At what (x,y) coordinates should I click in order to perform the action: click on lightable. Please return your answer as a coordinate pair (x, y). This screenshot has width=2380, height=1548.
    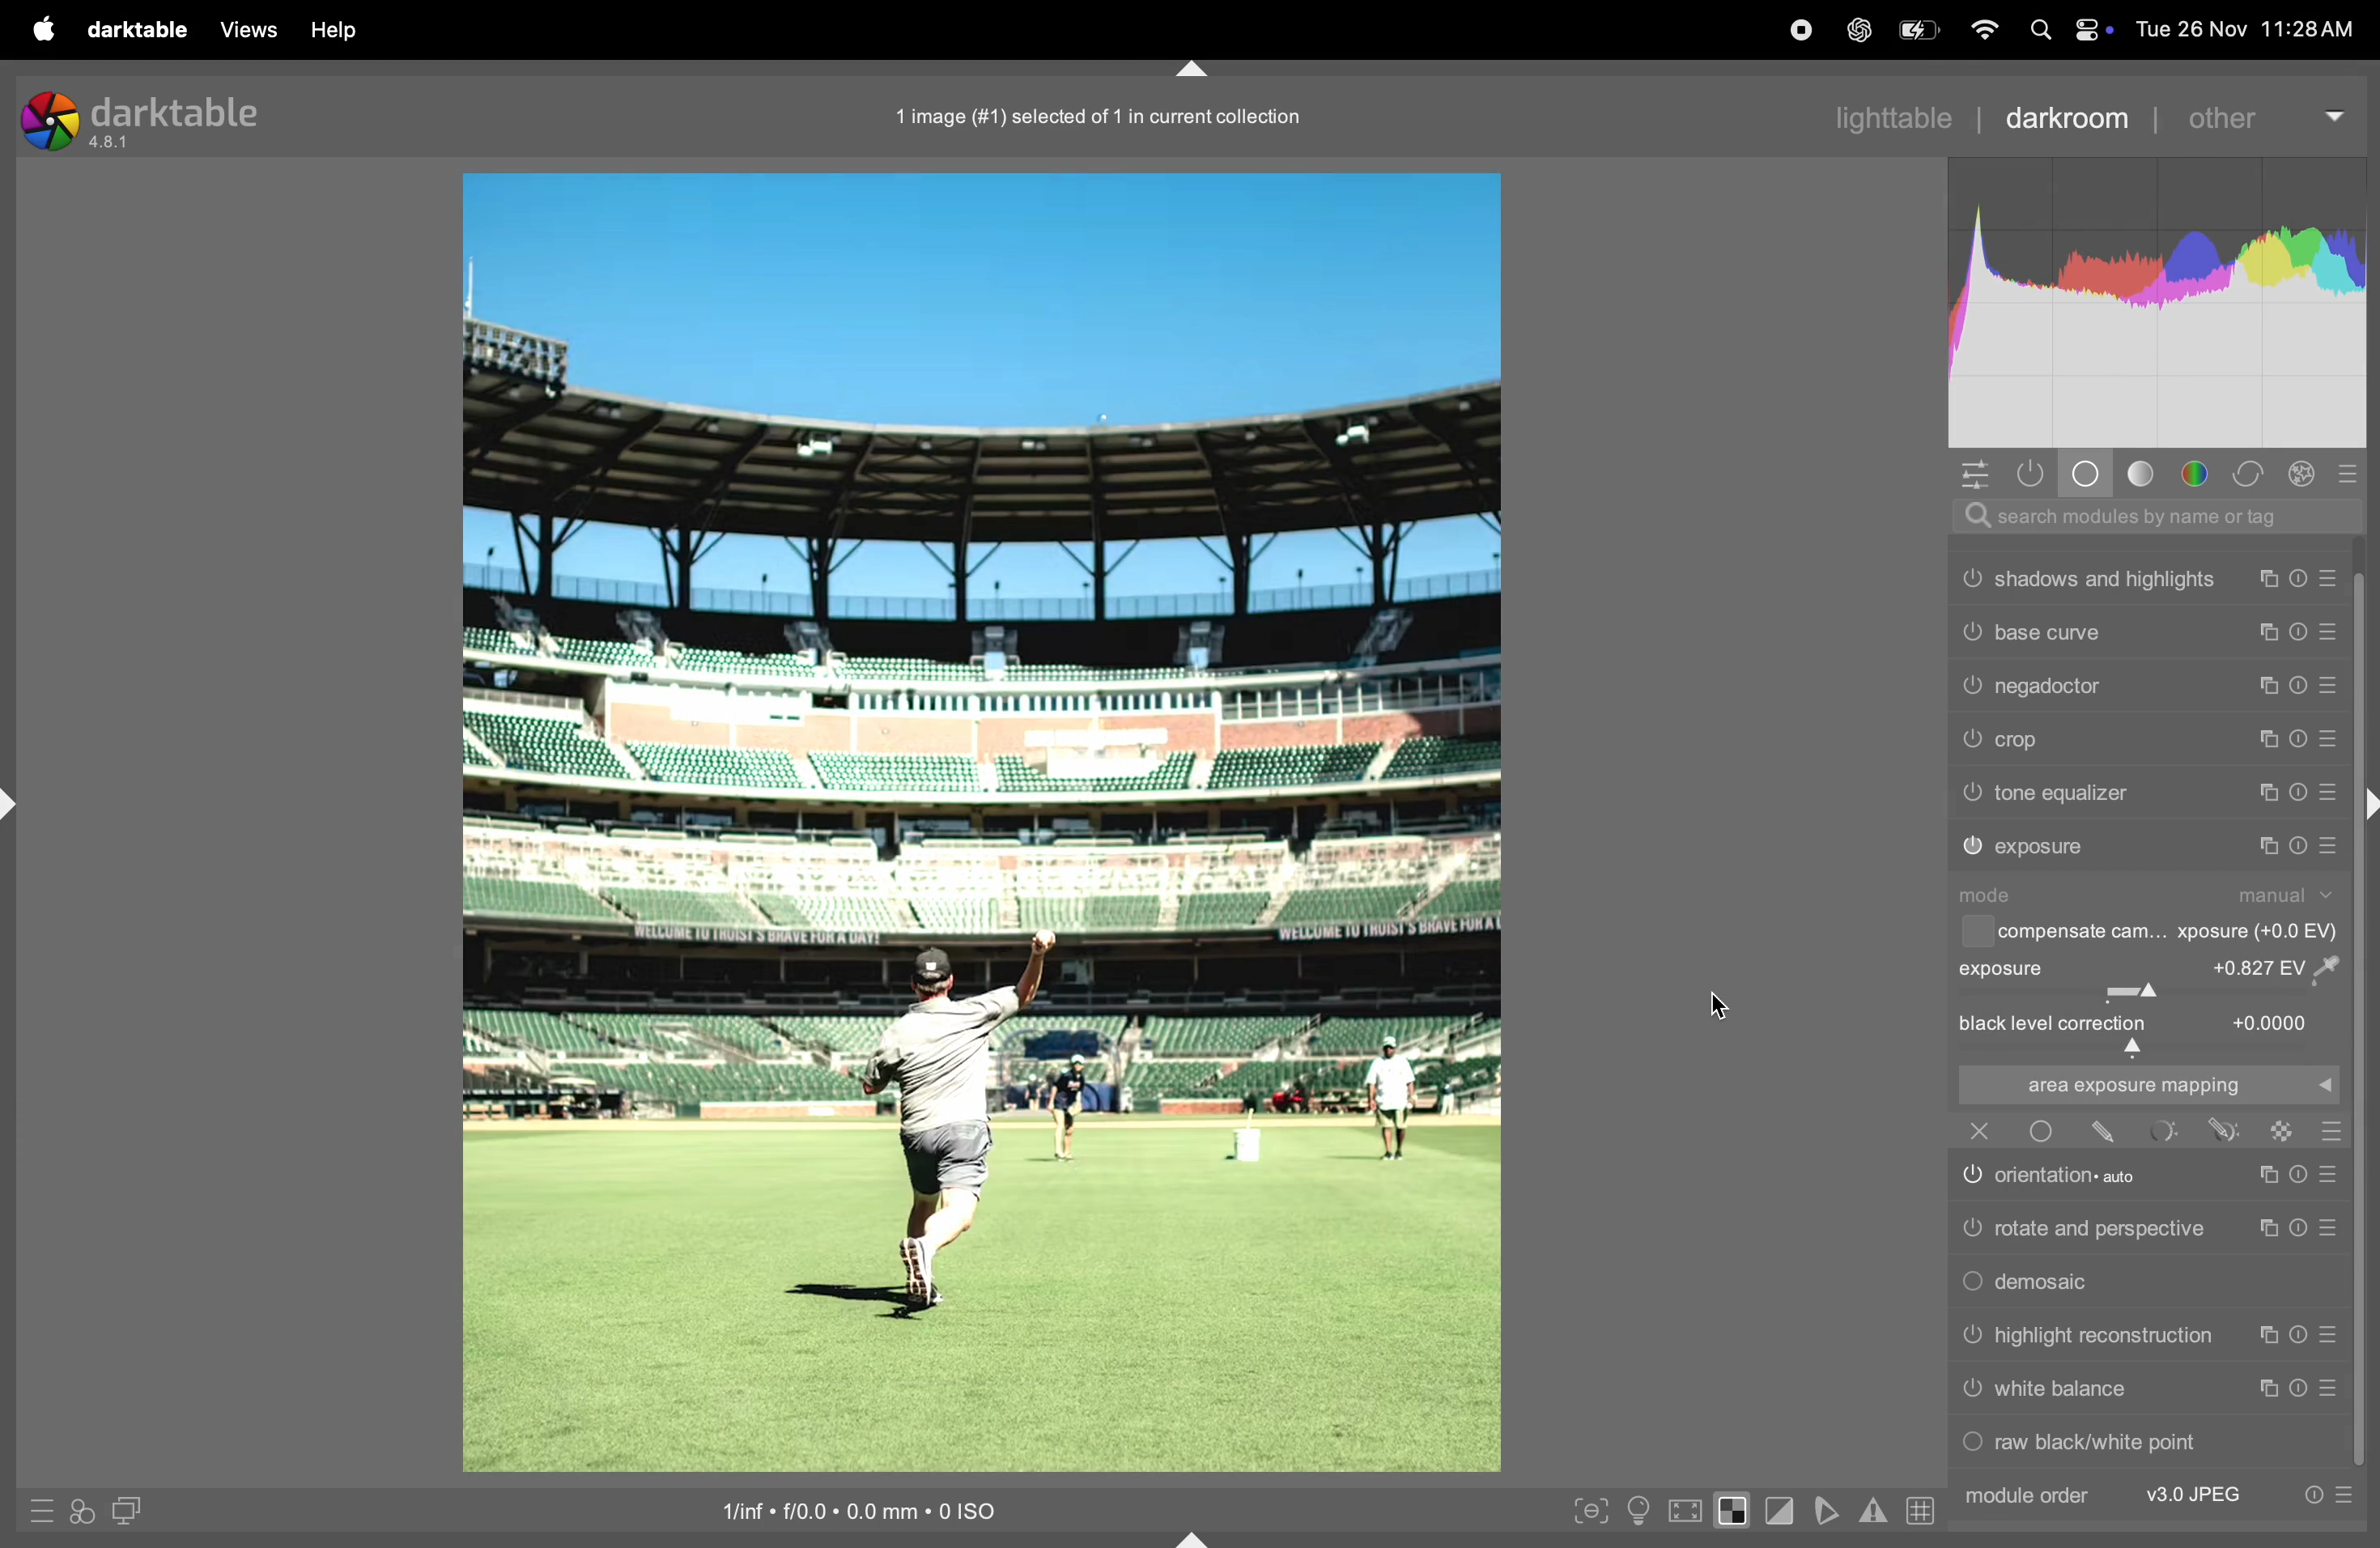
    Looking at the image, I should click on (1878, 118).